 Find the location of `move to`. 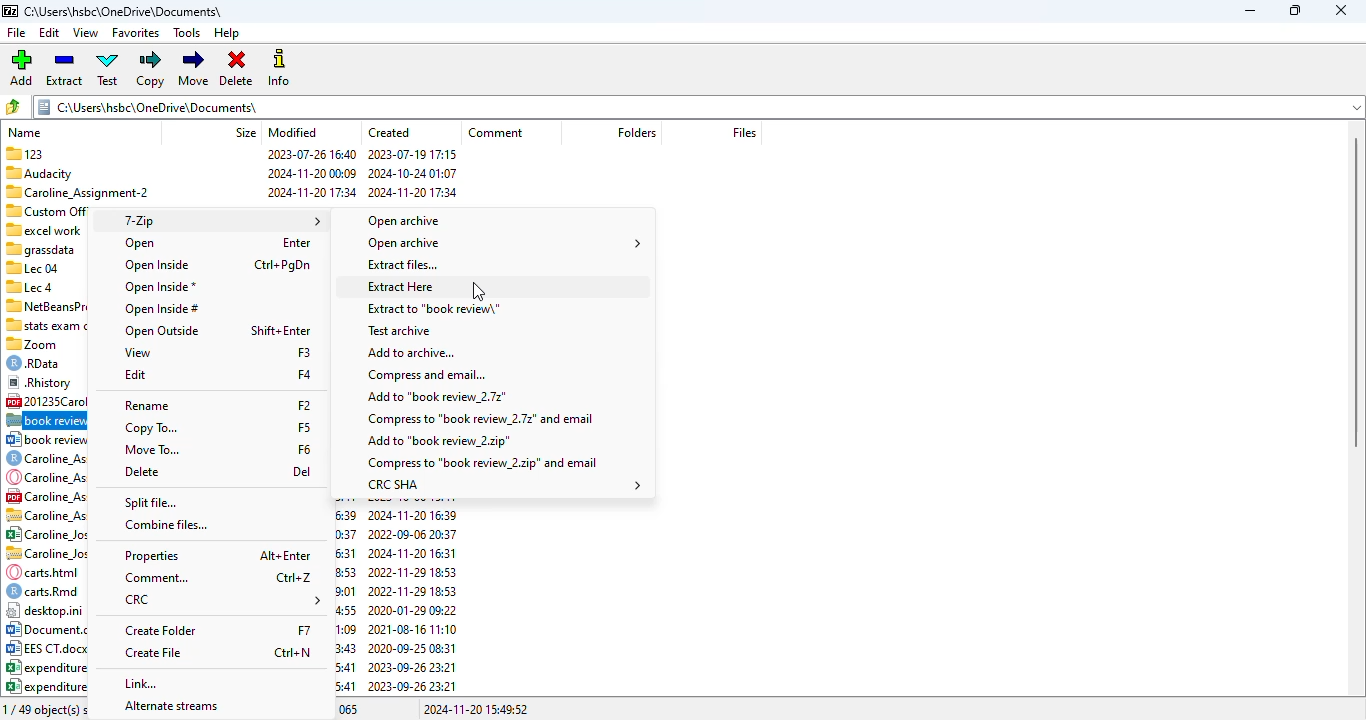

move to is located at coordinates (152, 450).